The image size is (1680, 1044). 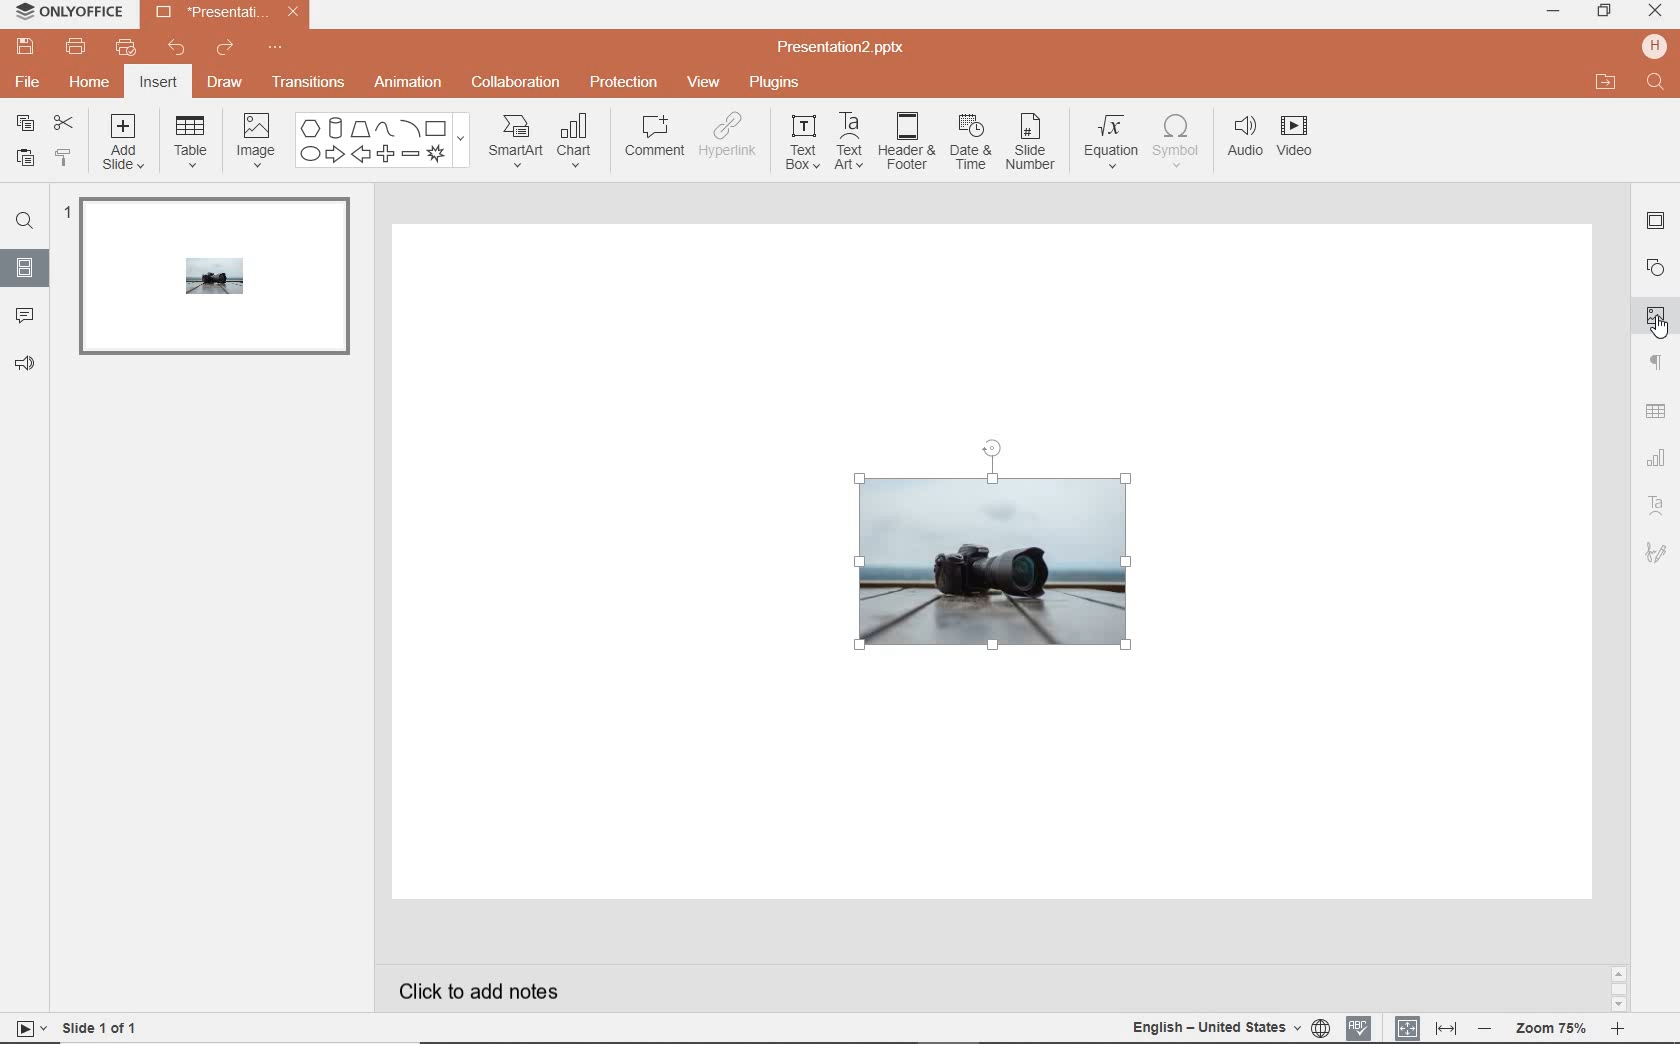 I want to click on comment, so click(x=655, y=139).